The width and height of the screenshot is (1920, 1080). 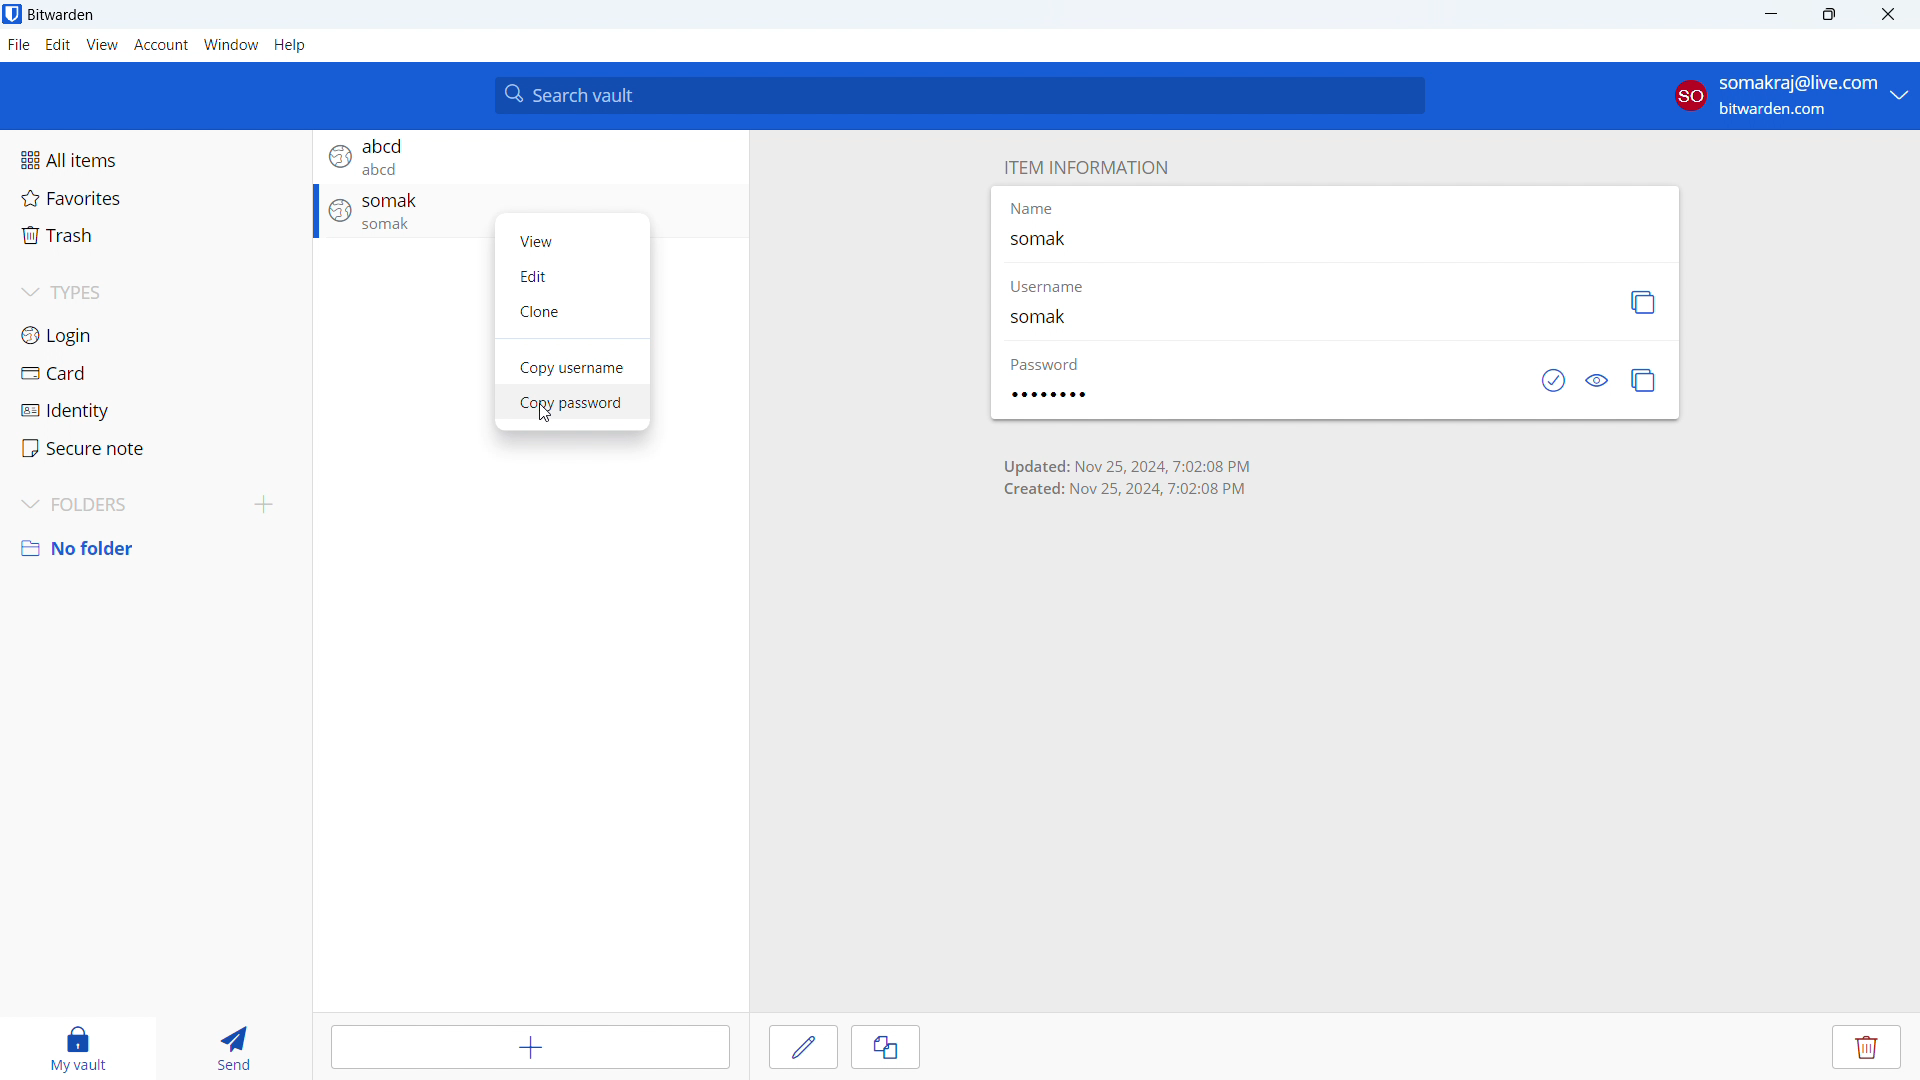 What do you see at coordinates (155, 197) in the screenshot?
I see `favorites` at bounding box center [155, 197].